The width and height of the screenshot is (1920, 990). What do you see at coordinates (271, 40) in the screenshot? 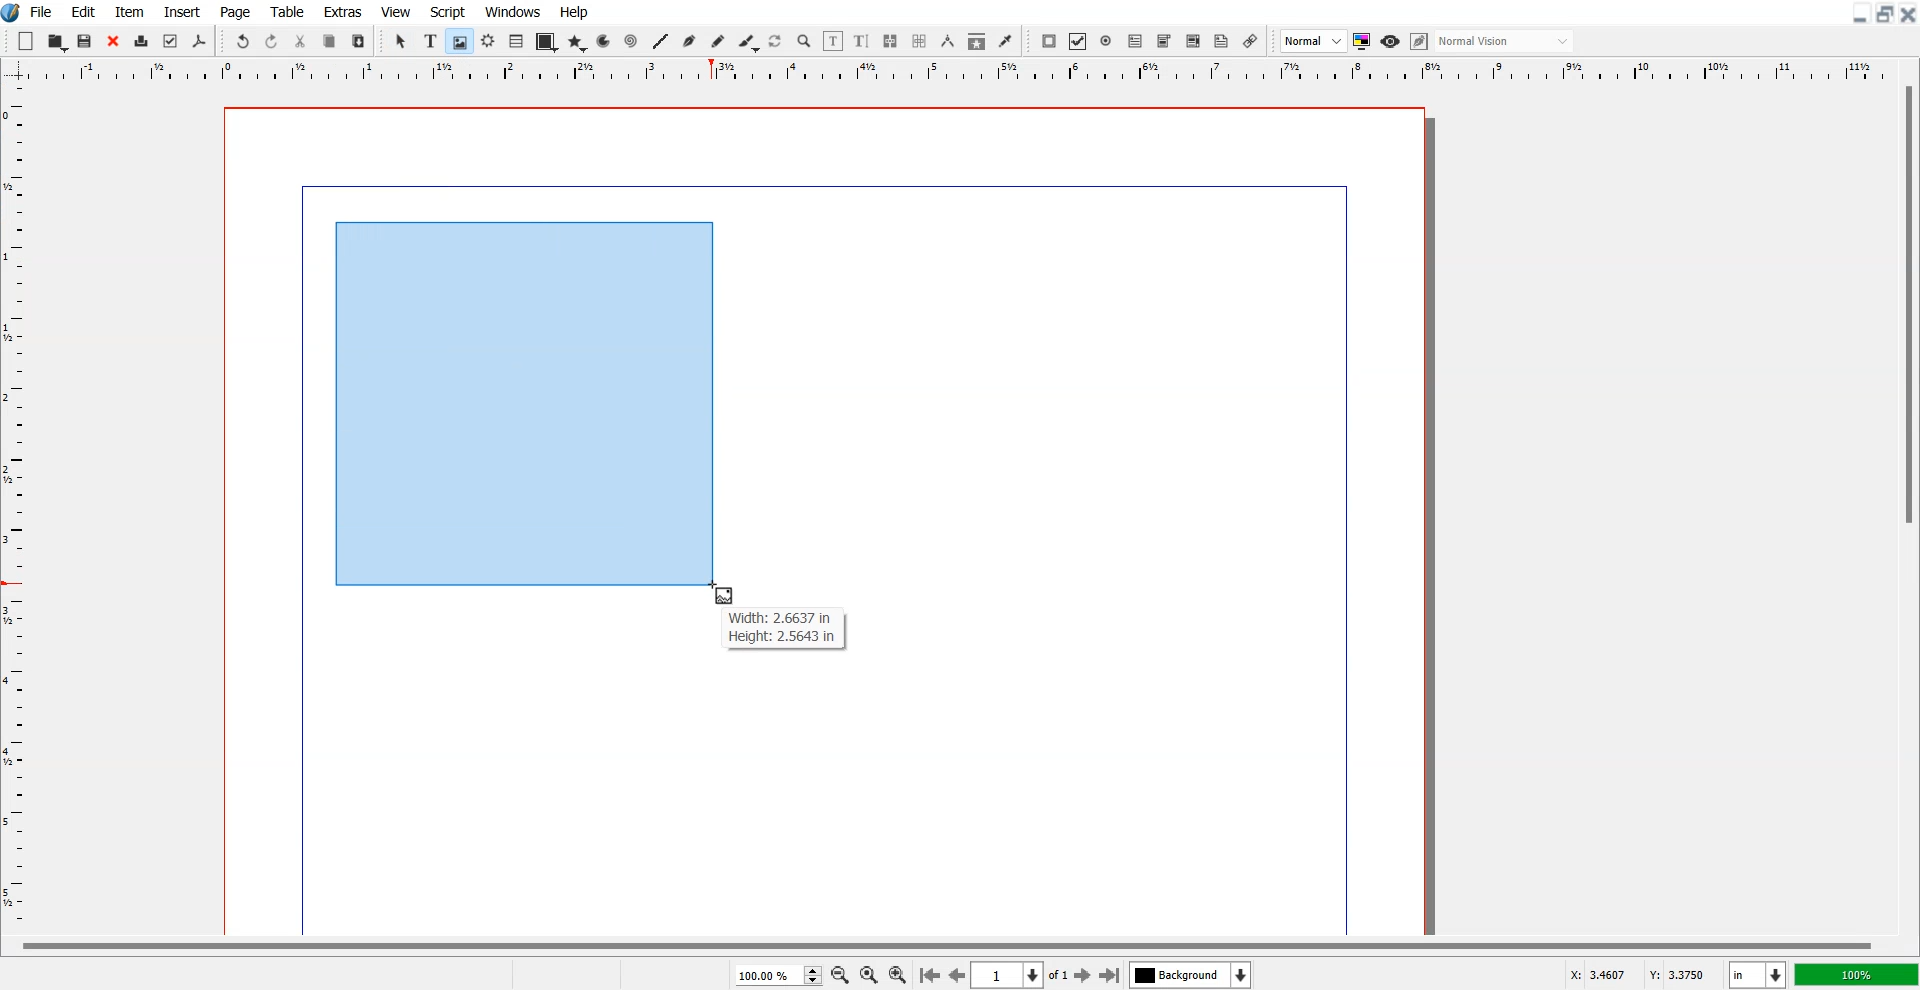
I see `Redo` at bounding box center [271, 40].